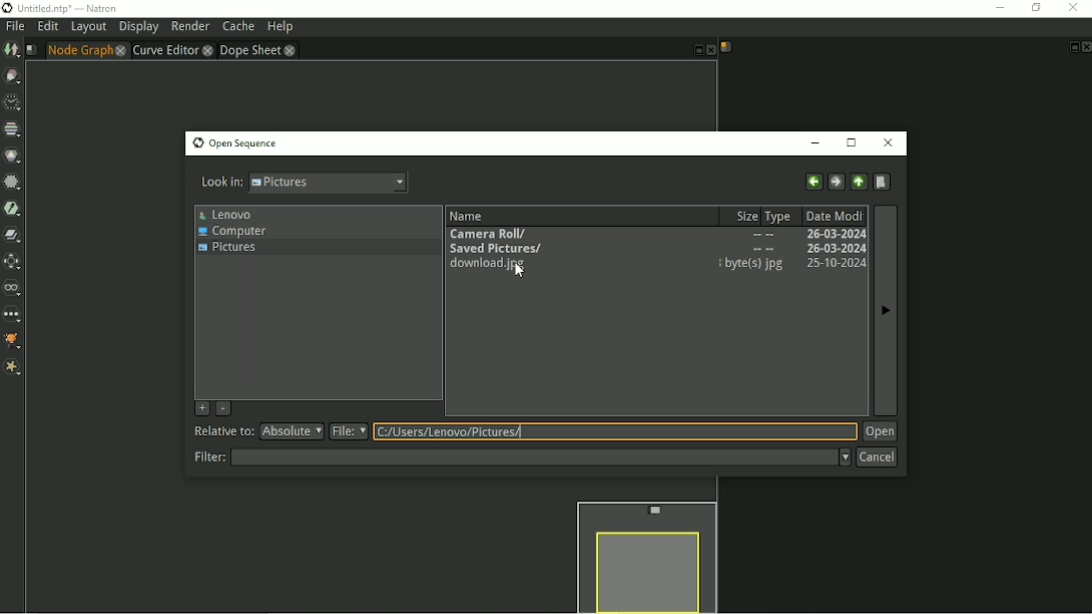 This screenshot has height=614, width=1092. I want to click on --, so click(762, 248).